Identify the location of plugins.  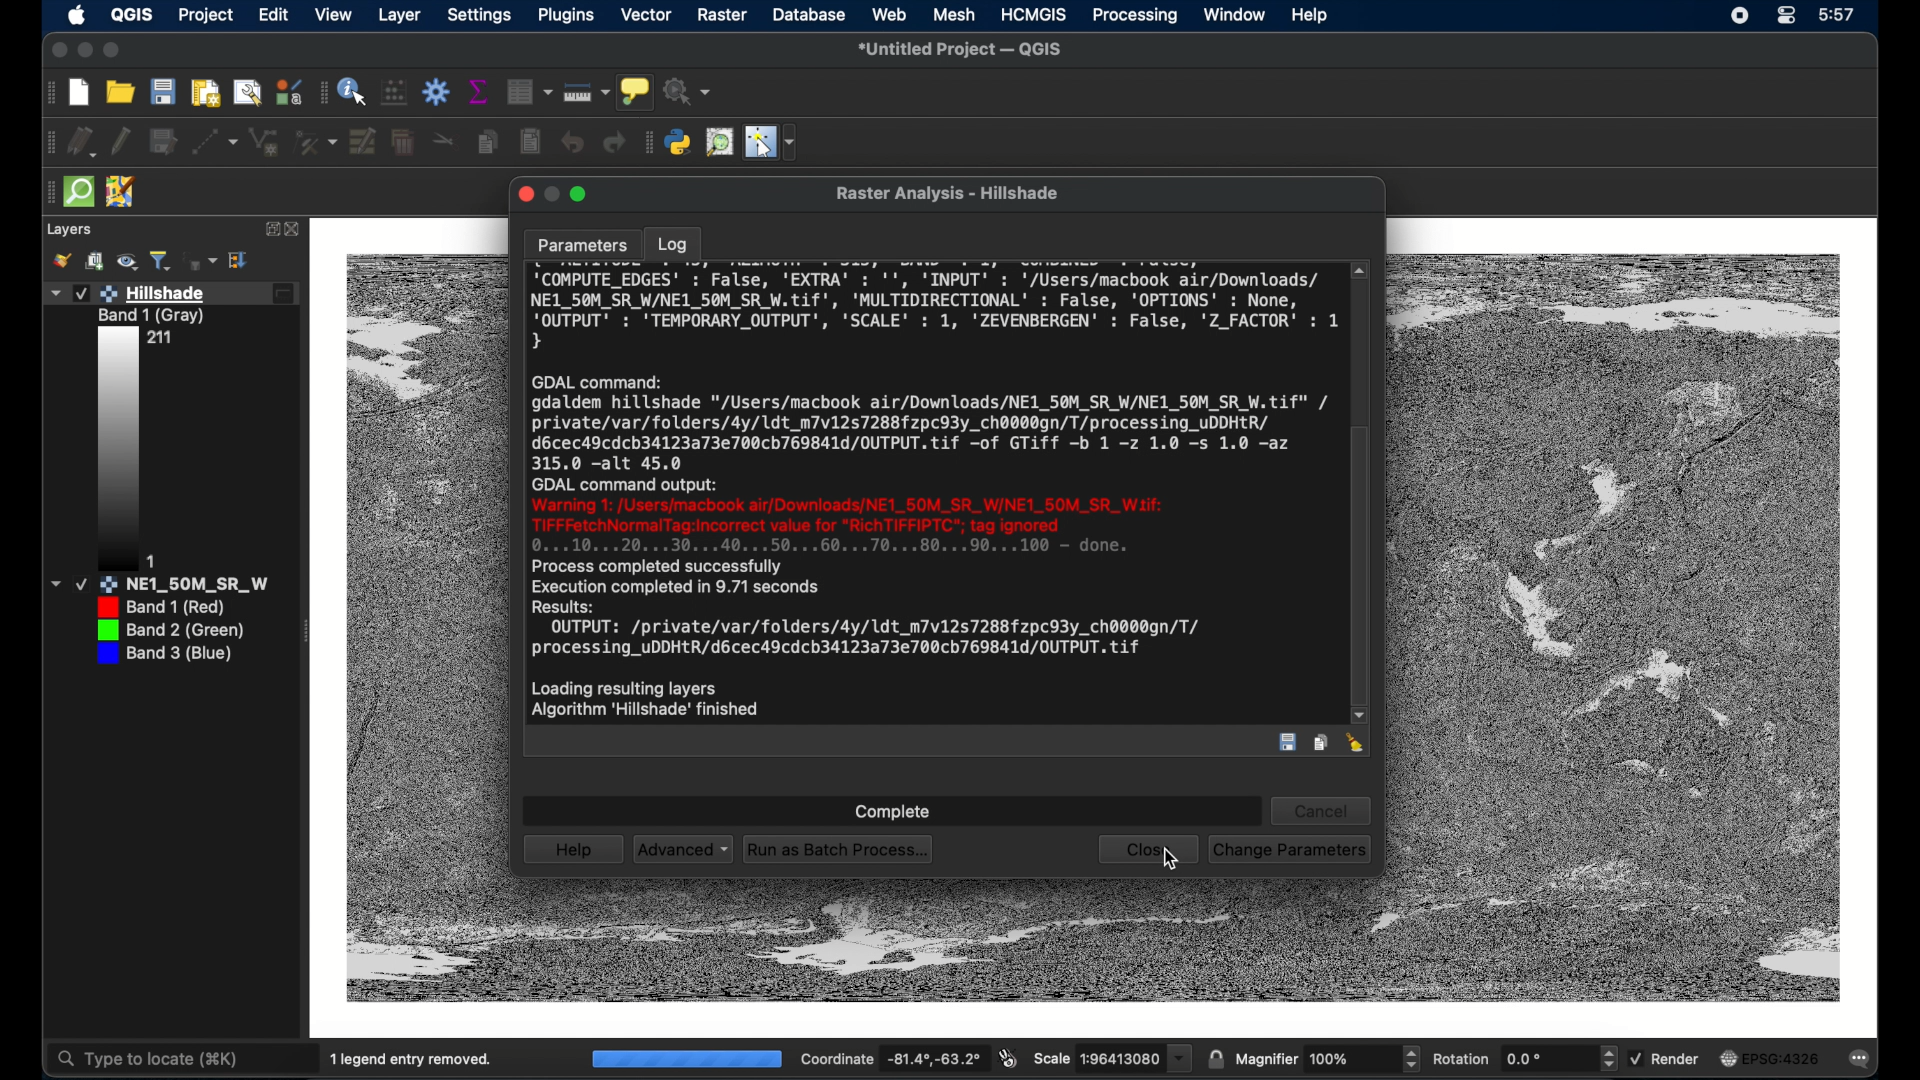
(565, 16).